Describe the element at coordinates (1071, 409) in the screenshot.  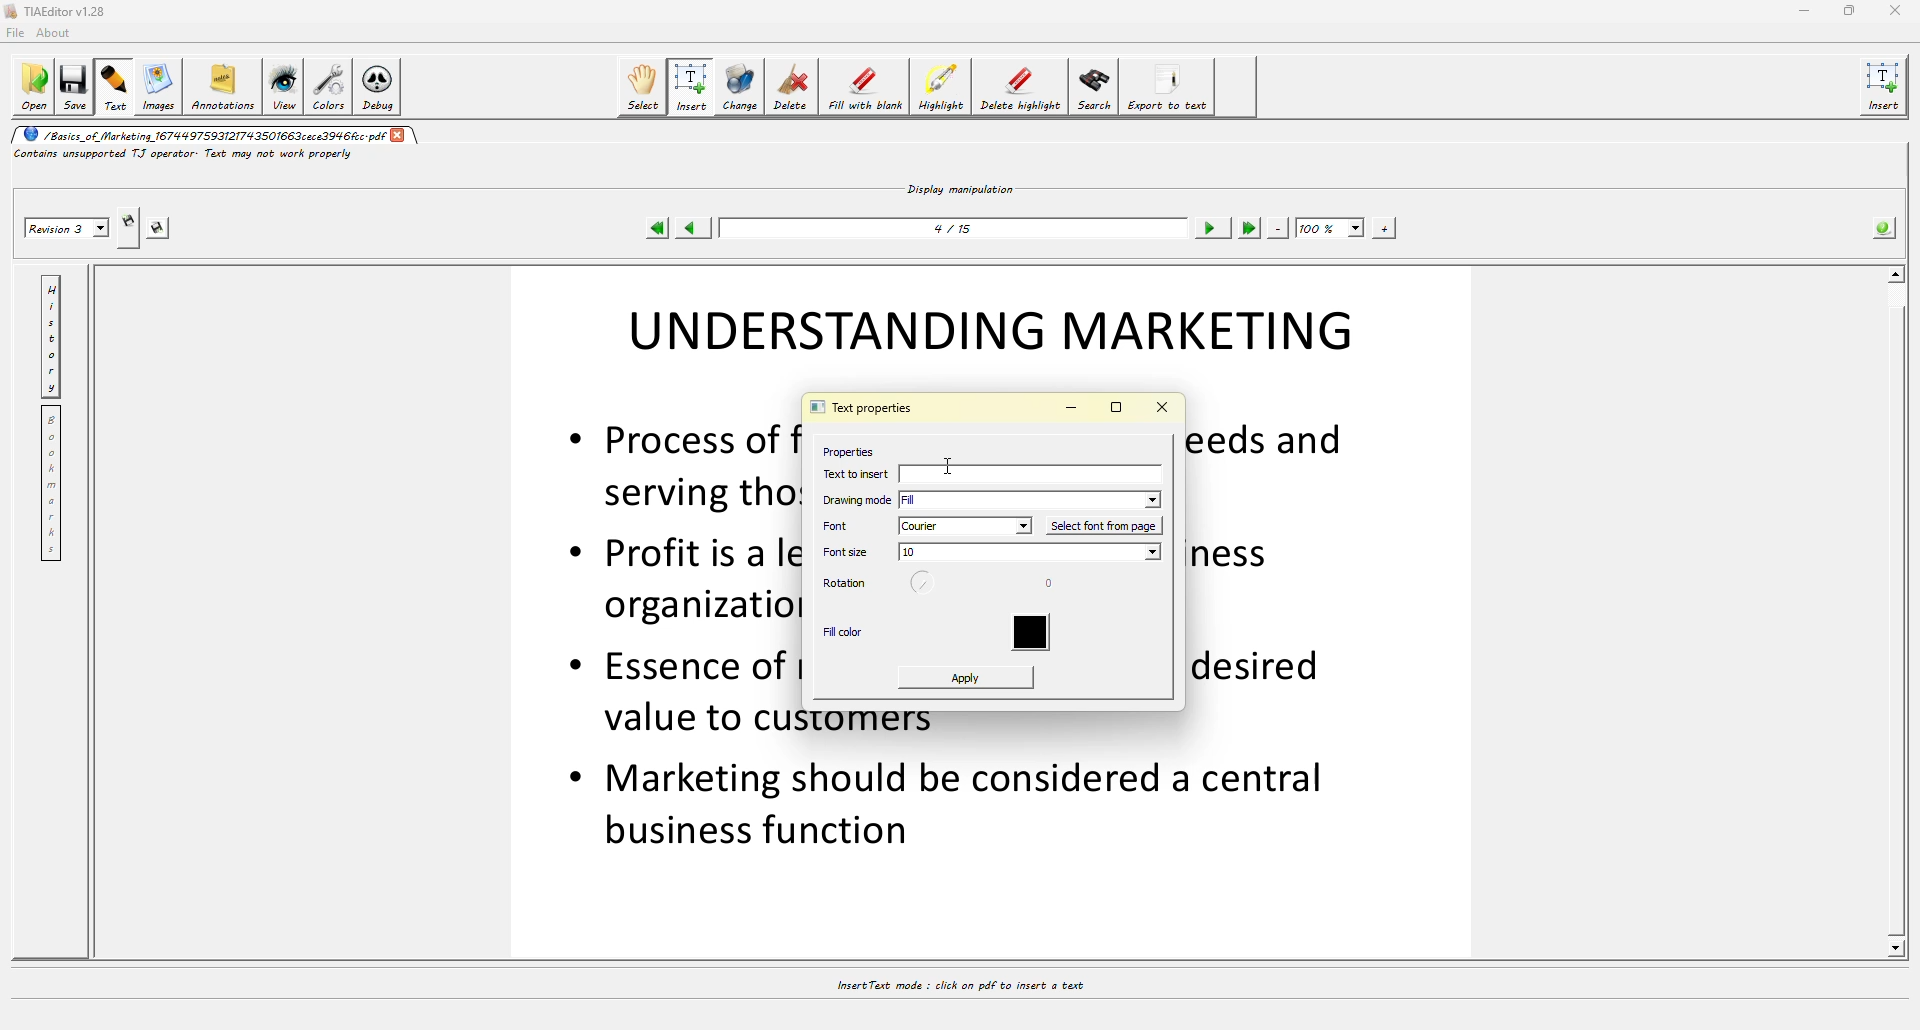
I see `minimize` at that location.